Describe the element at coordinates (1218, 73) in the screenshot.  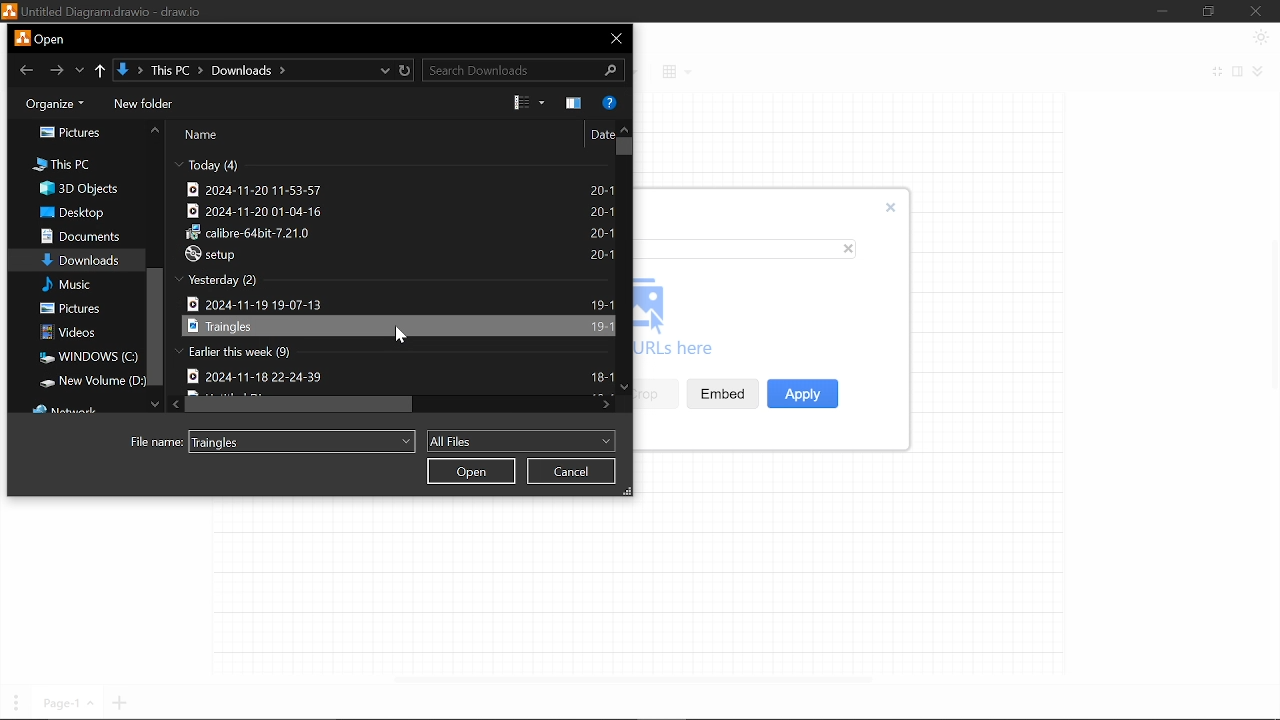
I see `Fullscreen` at that location.